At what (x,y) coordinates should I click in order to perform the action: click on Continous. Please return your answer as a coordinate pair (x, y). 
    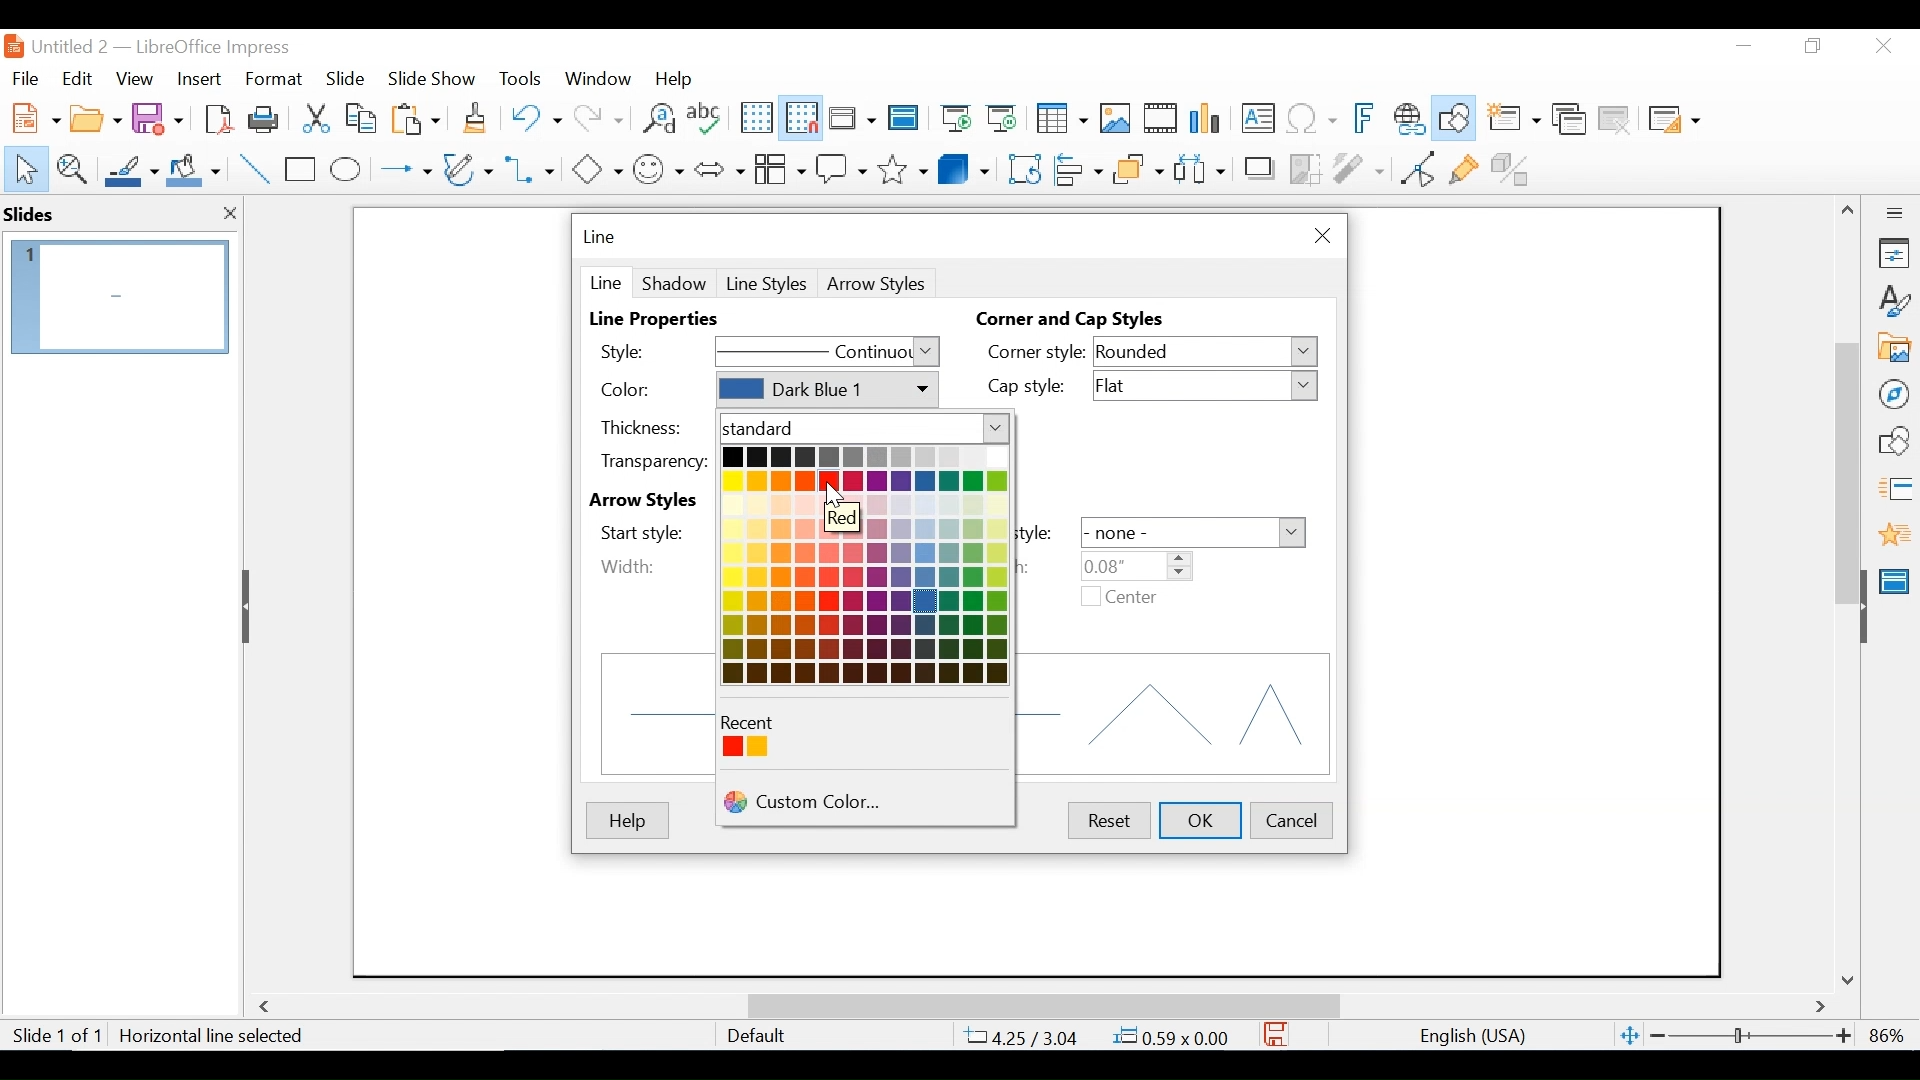
    Looking at the image, I should click on (827, 353).